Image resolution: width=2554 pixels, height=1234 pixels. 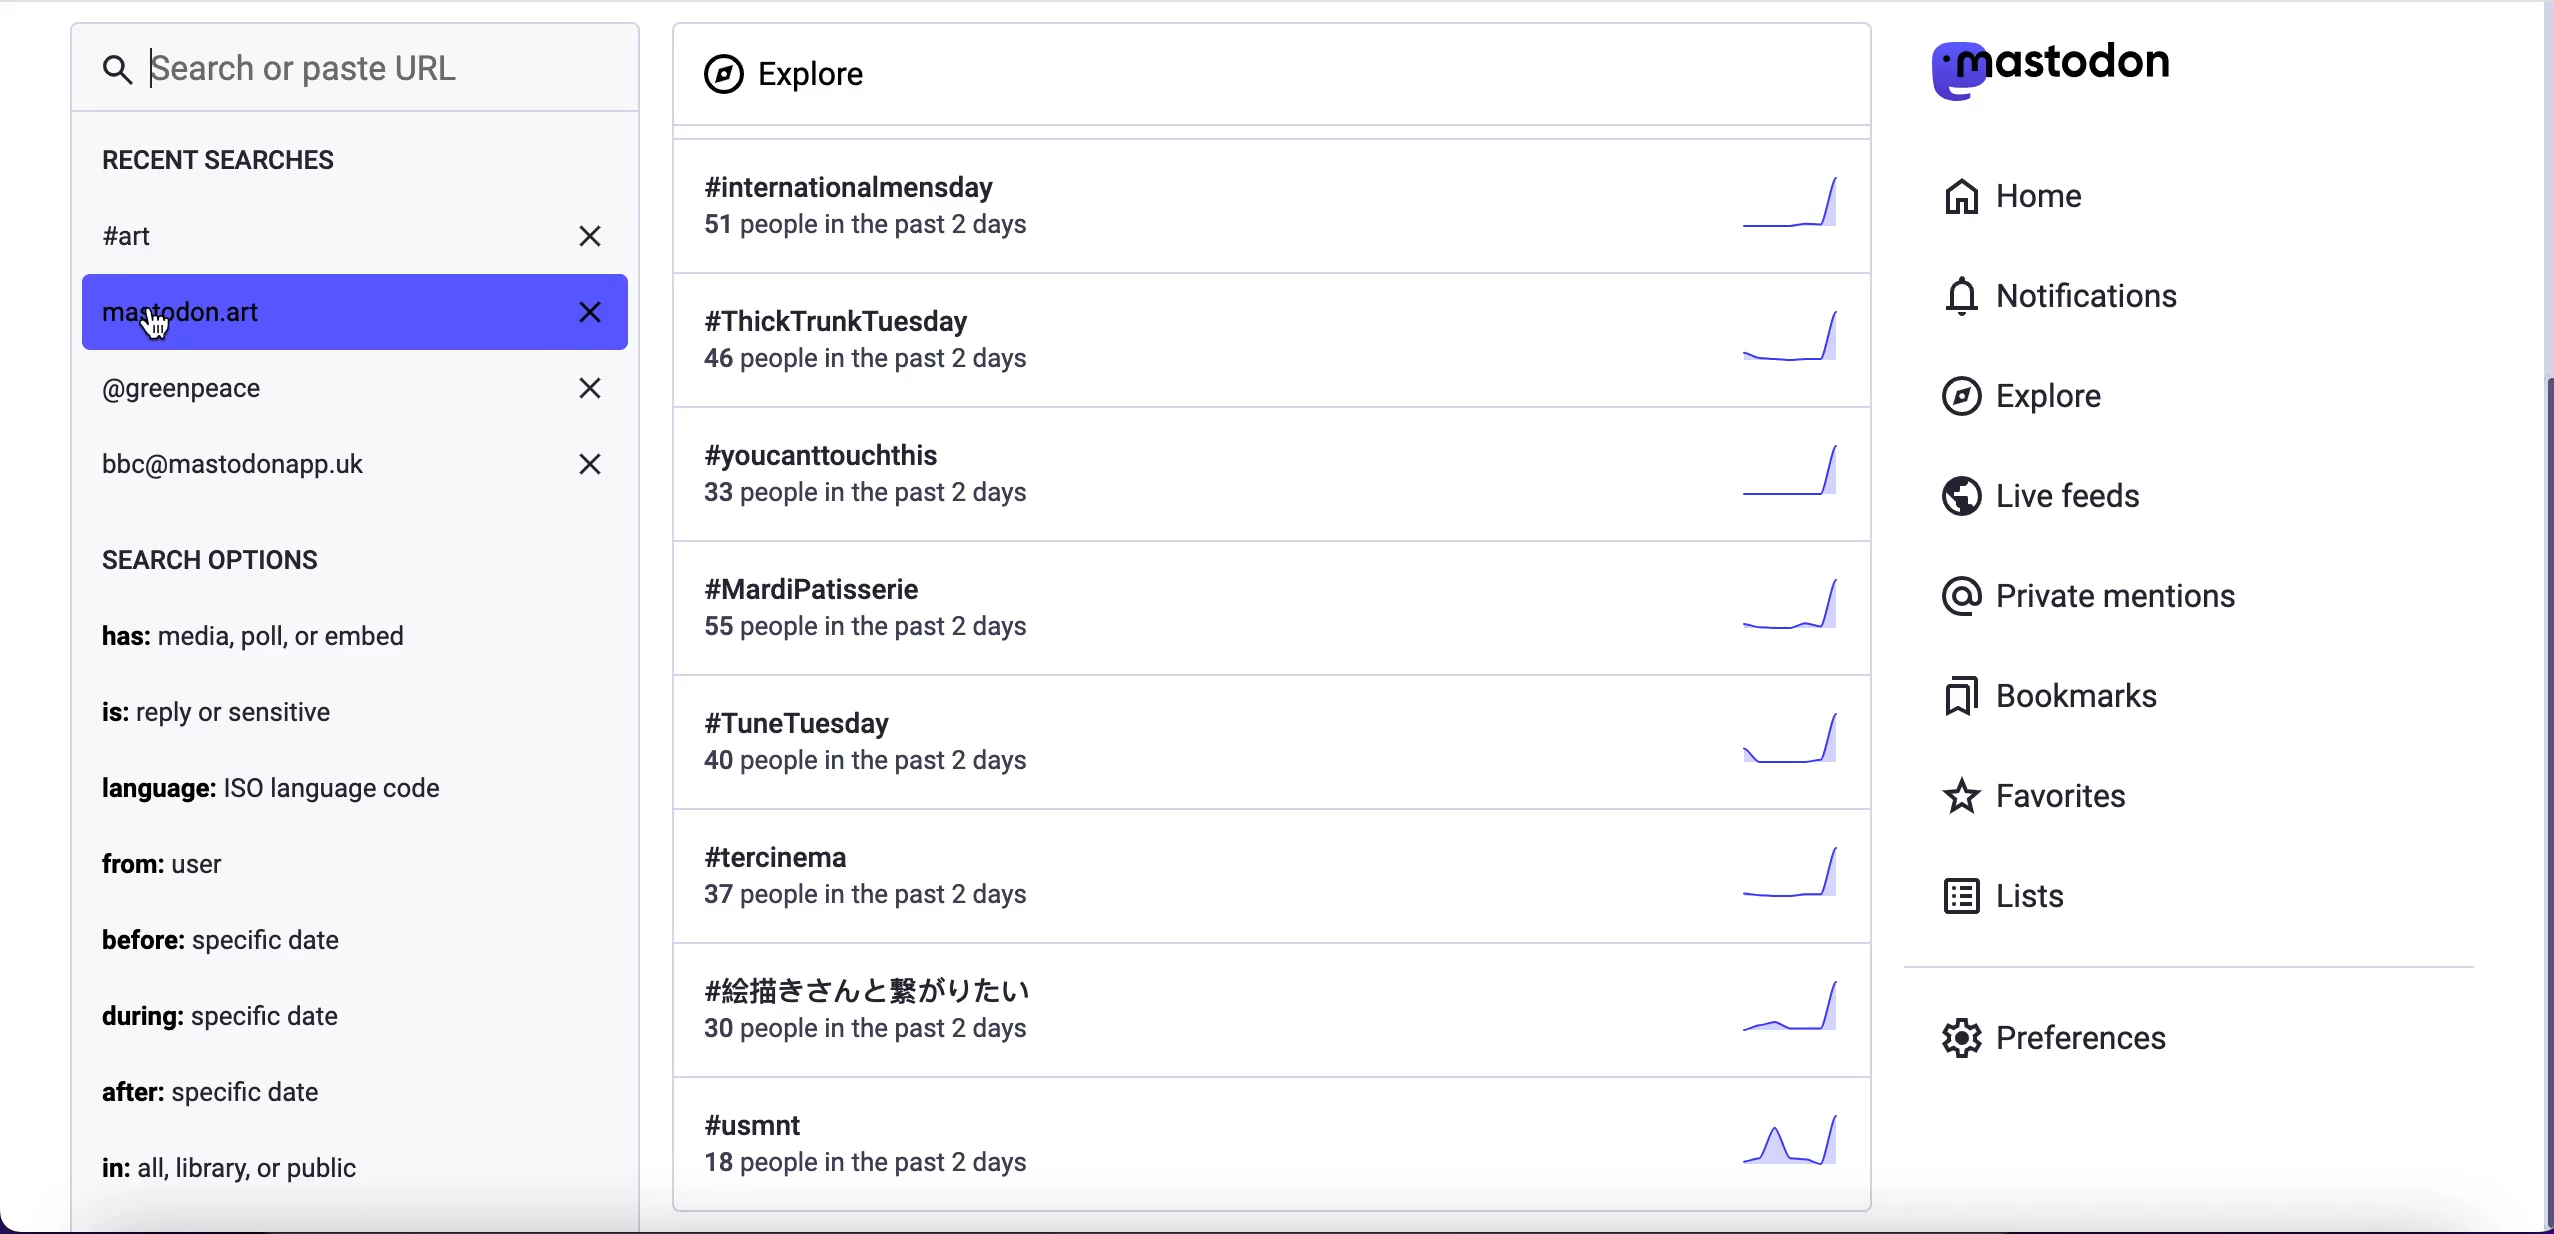 I want to click on in: all, library or public, so click(x=241, y=1168).